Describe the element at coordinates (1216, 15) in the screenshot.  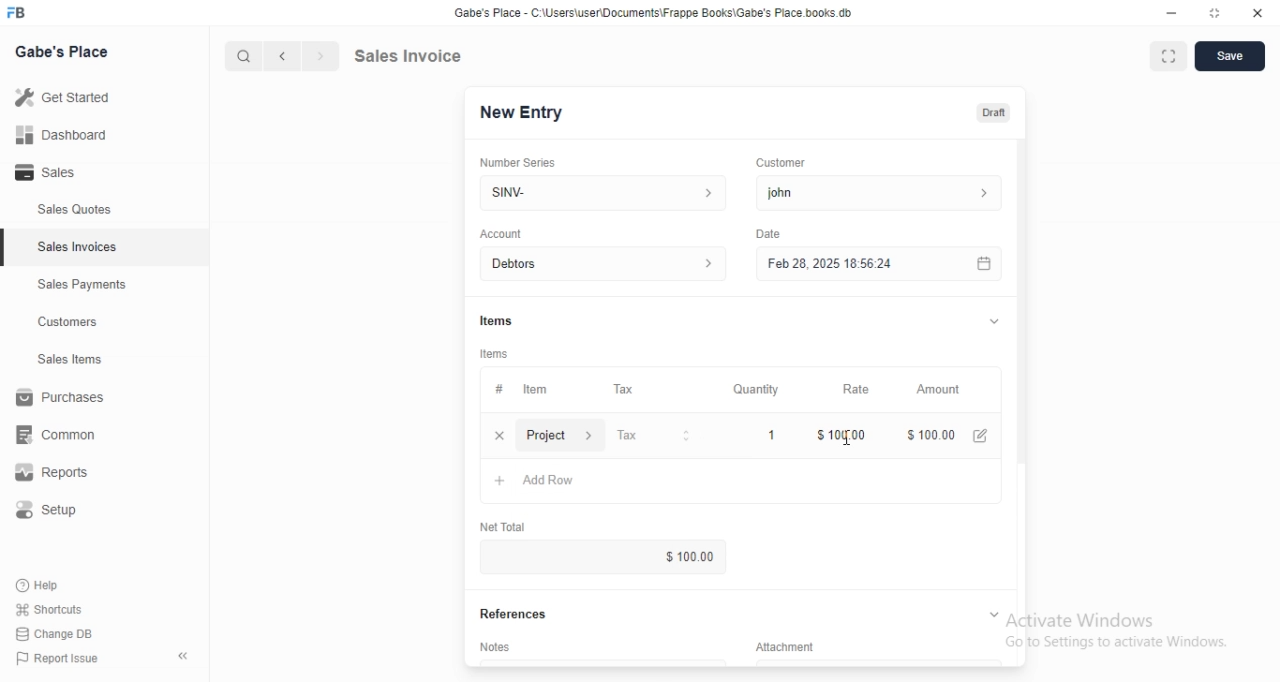
I see `maximize` at that location.